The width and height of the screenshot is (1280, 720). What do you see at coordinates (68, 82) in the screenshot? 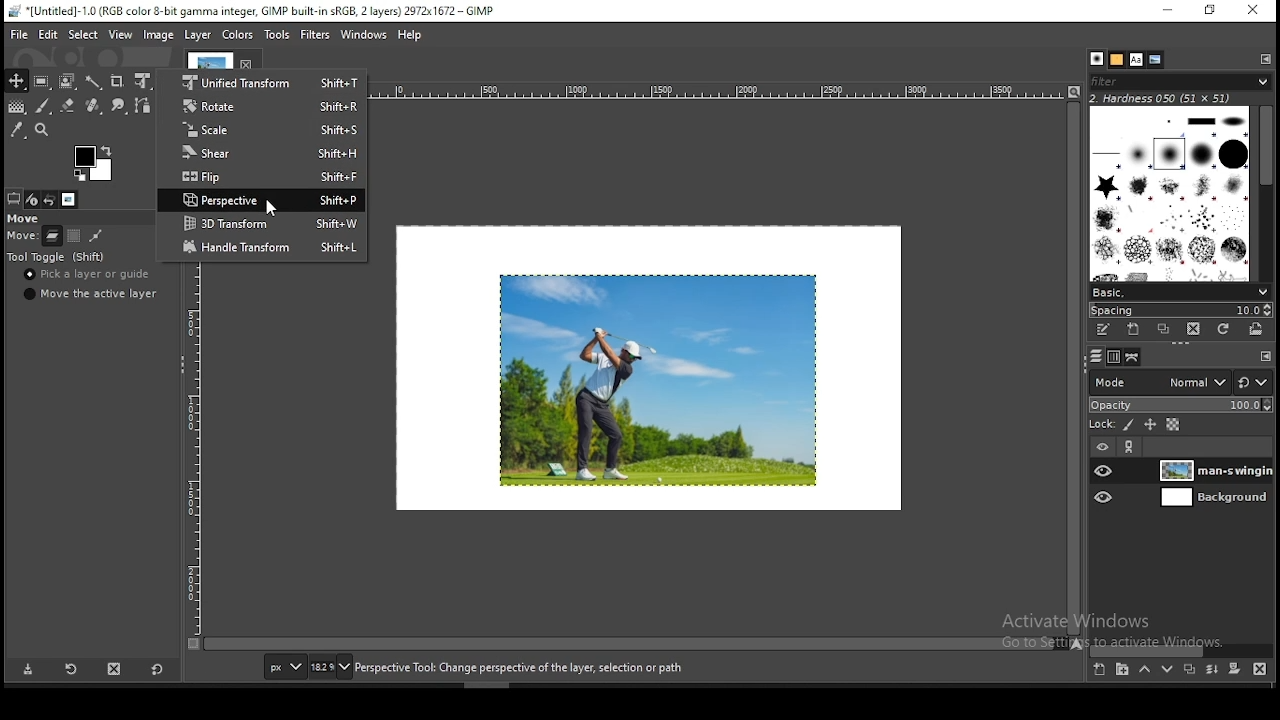
I see `foreground select tool` at bounding box center [68, 82].